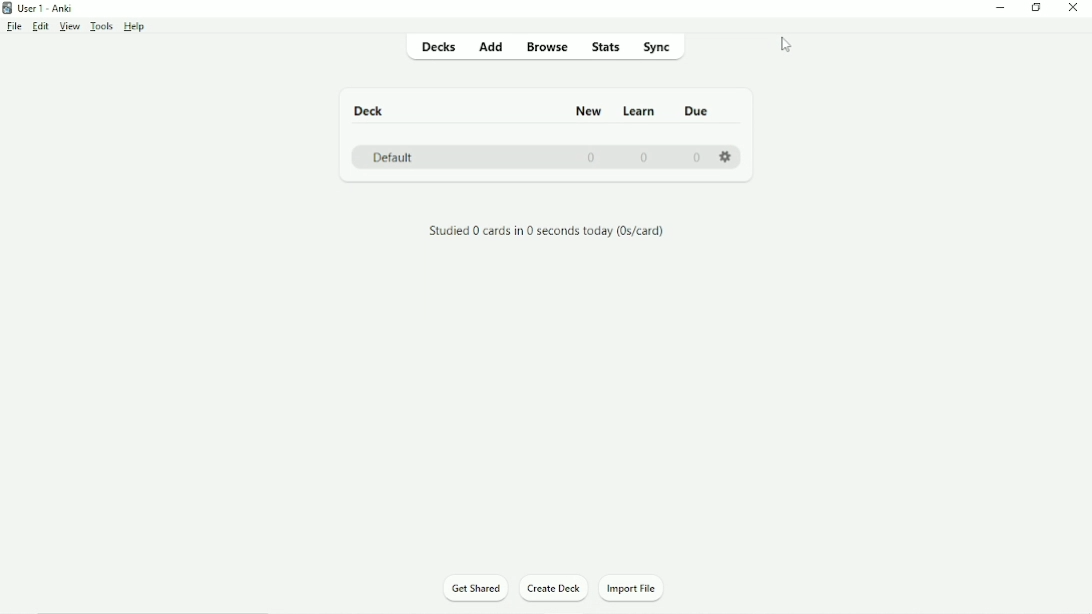 The width and height of the screenshot is (1092, 614). Describe the element at coordinates (136, 27) in the screenshot. I see `Help` at that location.